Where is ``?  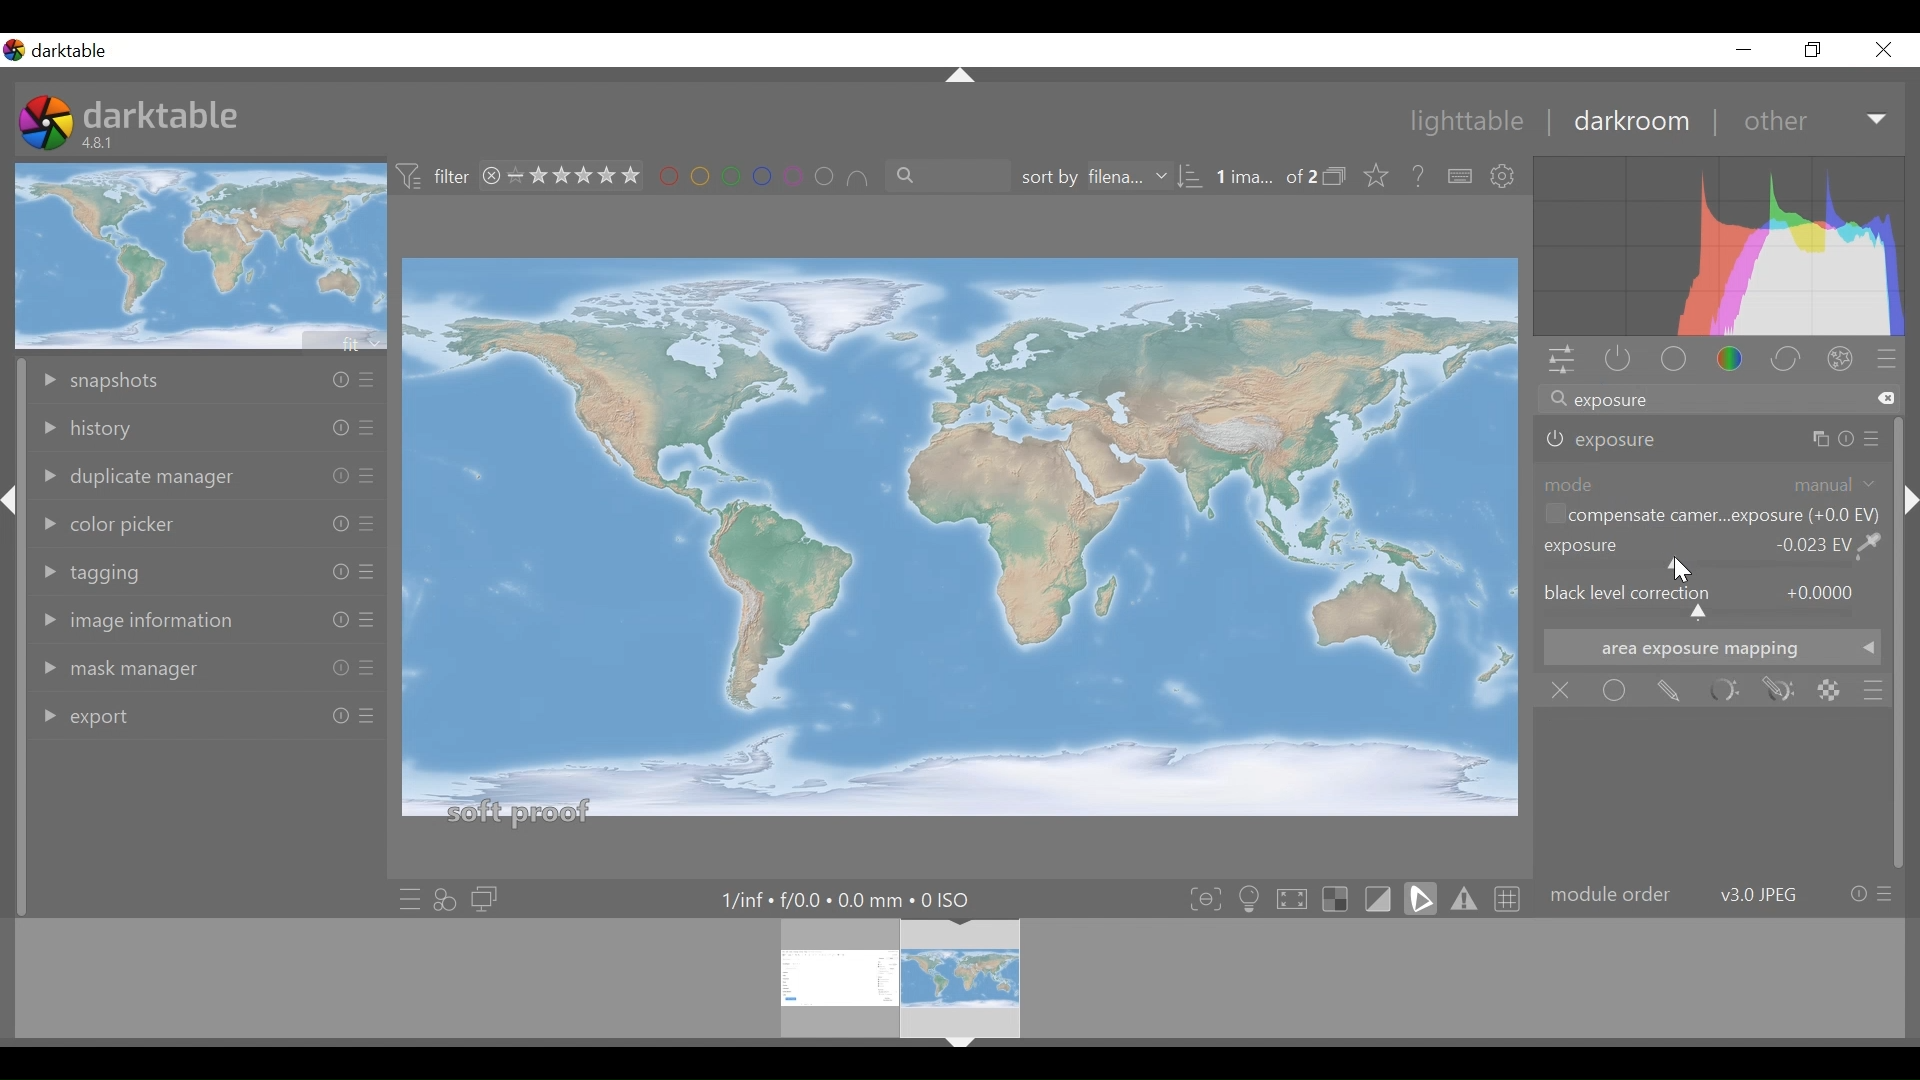
 is located at coordinates (367, 382).